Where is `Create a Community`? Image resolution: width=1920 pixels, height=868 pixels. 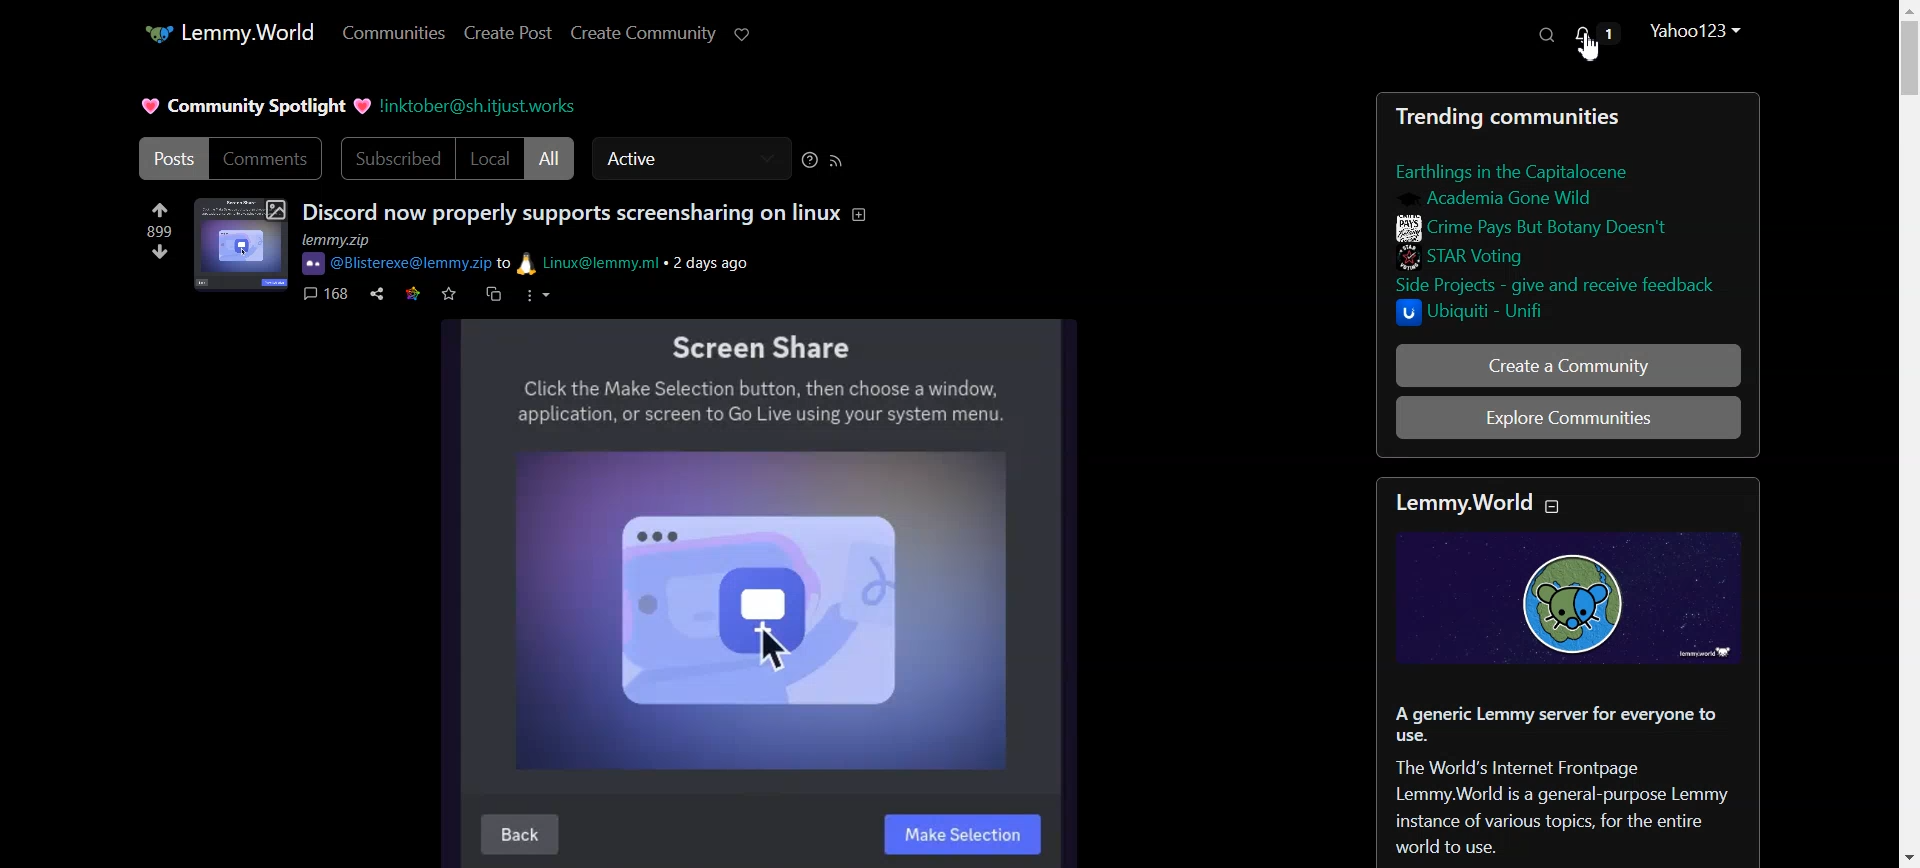
Create a Community is located at coordinates (1570, 365).